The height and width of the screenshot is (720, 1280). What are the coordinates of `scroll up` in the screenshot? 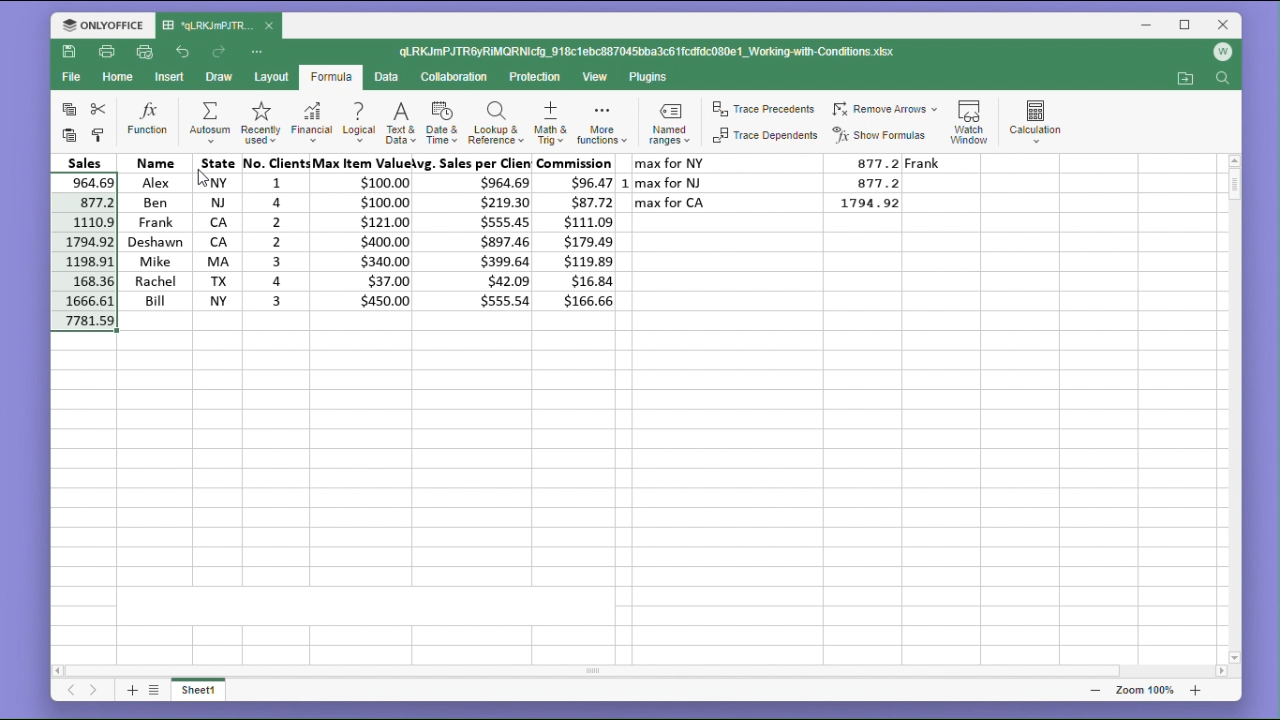 It's located at (1234, 160).